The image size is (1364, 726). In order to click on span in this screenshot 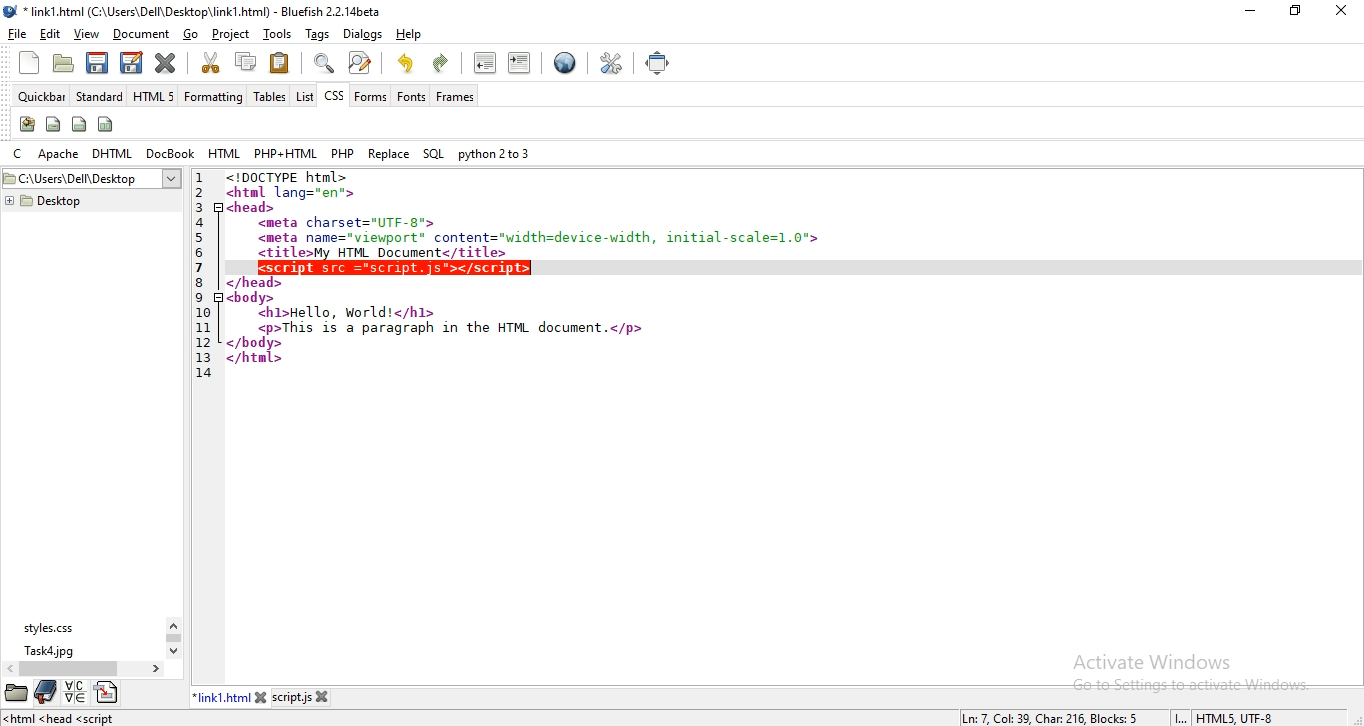, I will do `click(52, 124)`.